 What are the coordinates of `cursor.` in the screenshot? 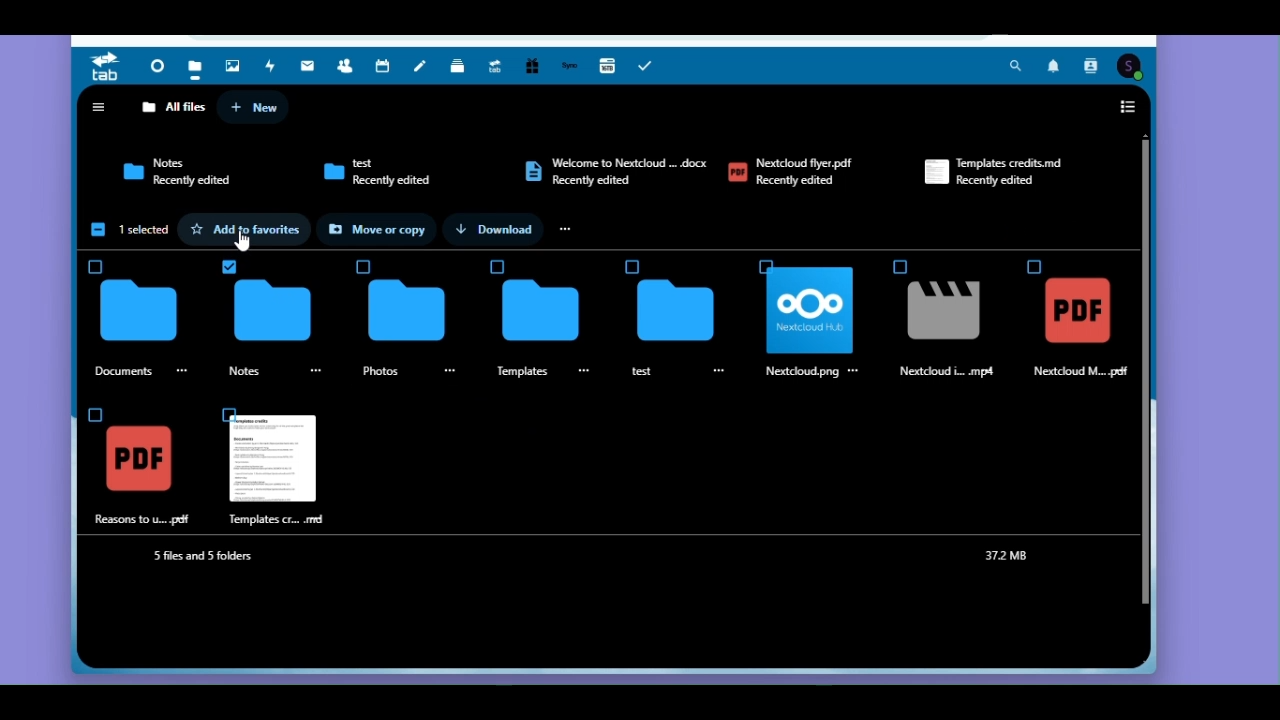 It's located at (243, 243).